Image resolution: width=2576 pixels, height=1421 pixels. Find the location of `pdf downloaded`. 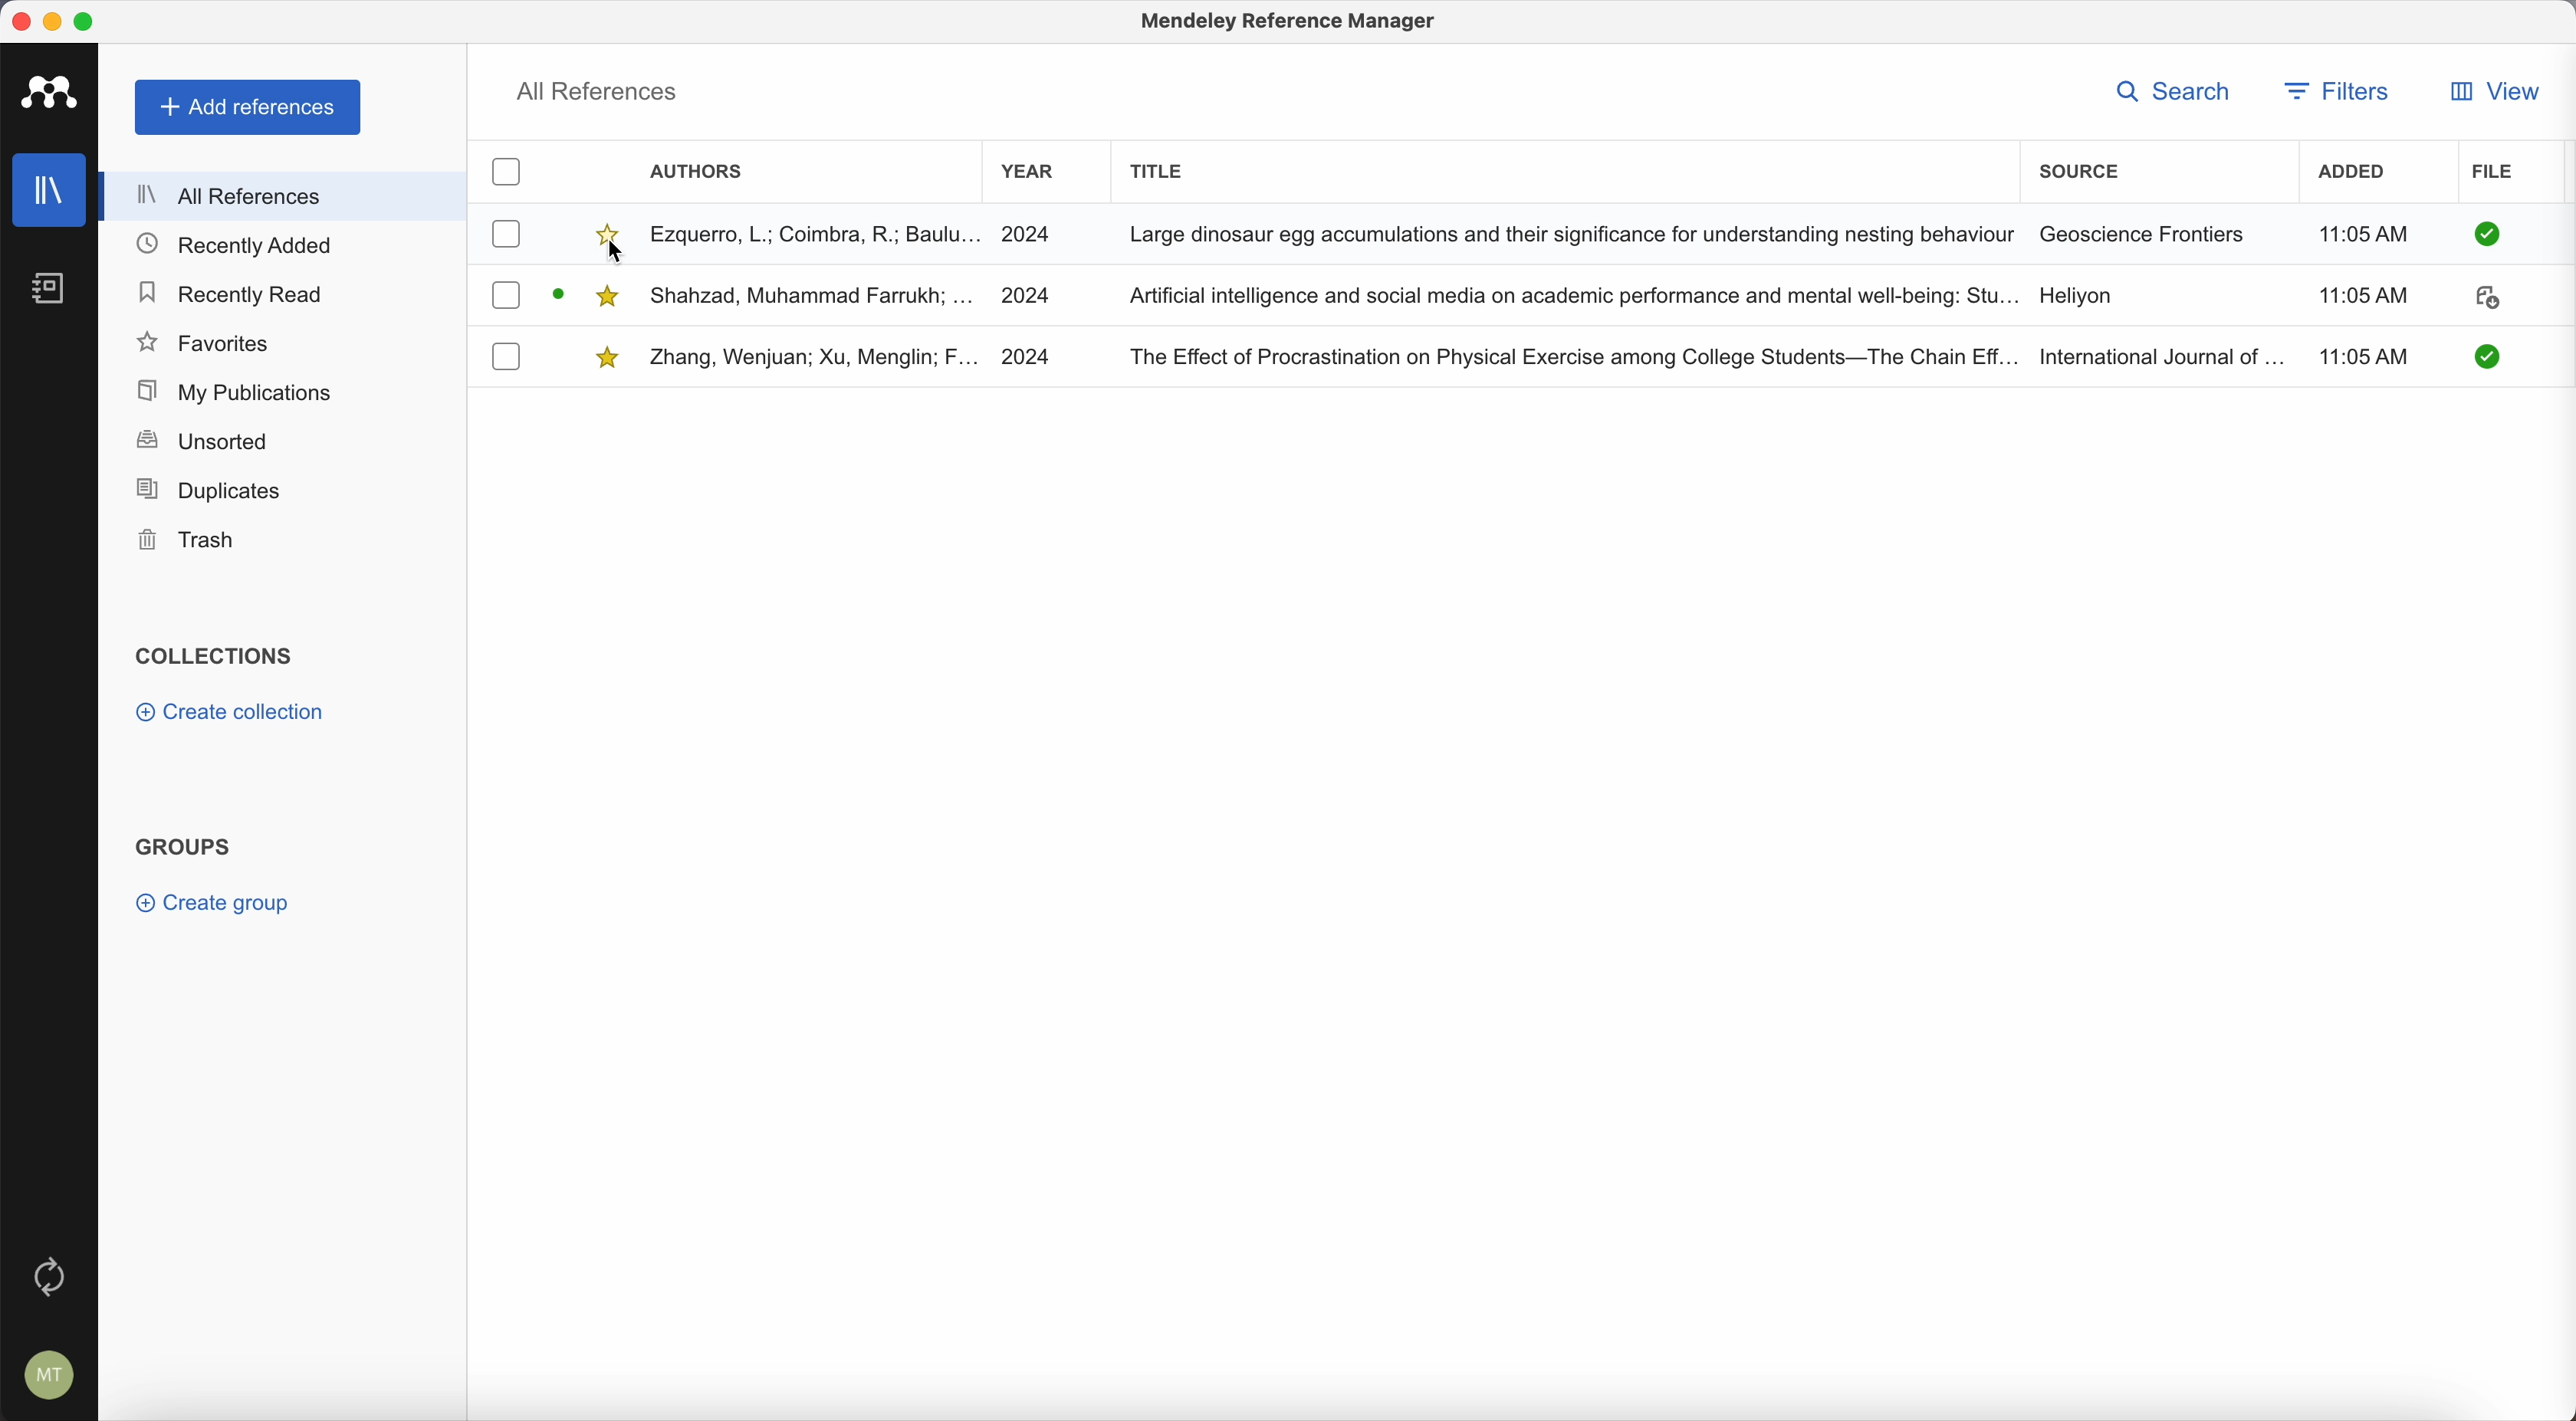

pdf downloaded is located at coordinates (2484, 235).